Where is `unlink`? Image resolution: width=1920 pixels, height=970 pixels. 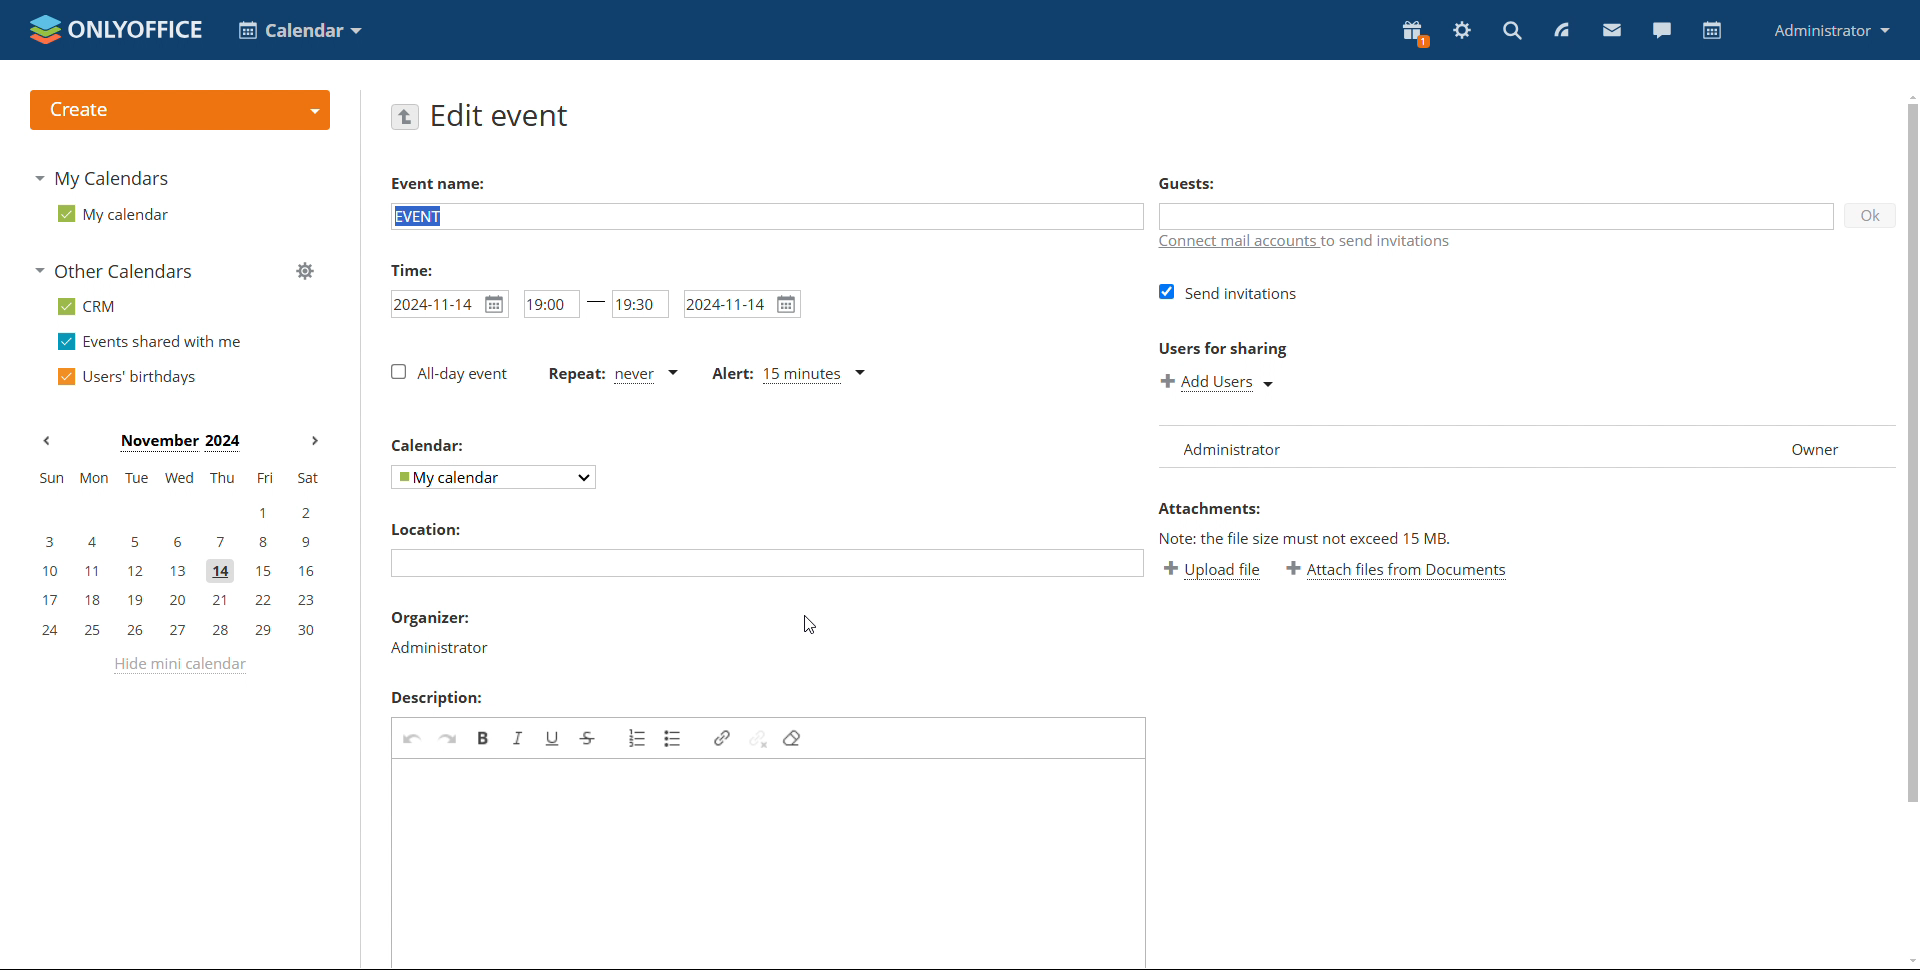
unlink is located at coordinates (759, 737).